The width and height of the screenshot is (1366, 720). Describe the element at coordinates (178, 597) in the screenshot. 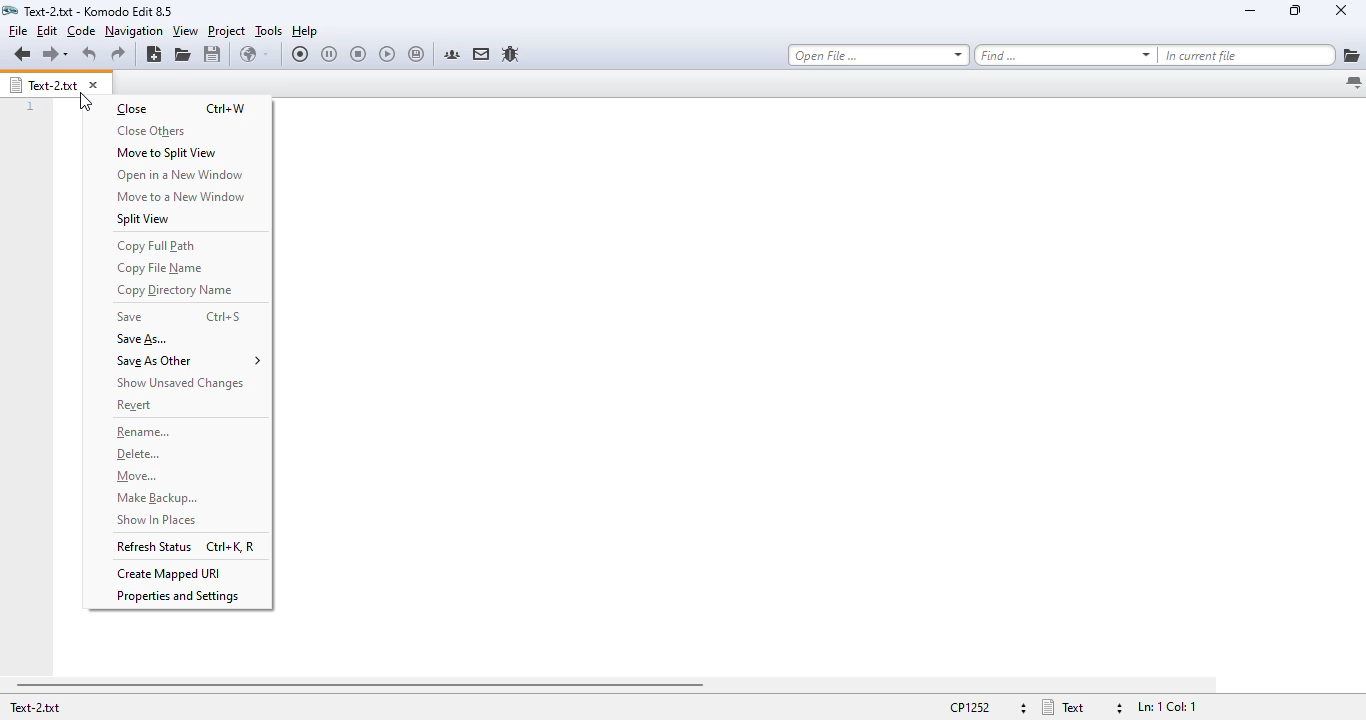

I see `properties and settings` at that location.